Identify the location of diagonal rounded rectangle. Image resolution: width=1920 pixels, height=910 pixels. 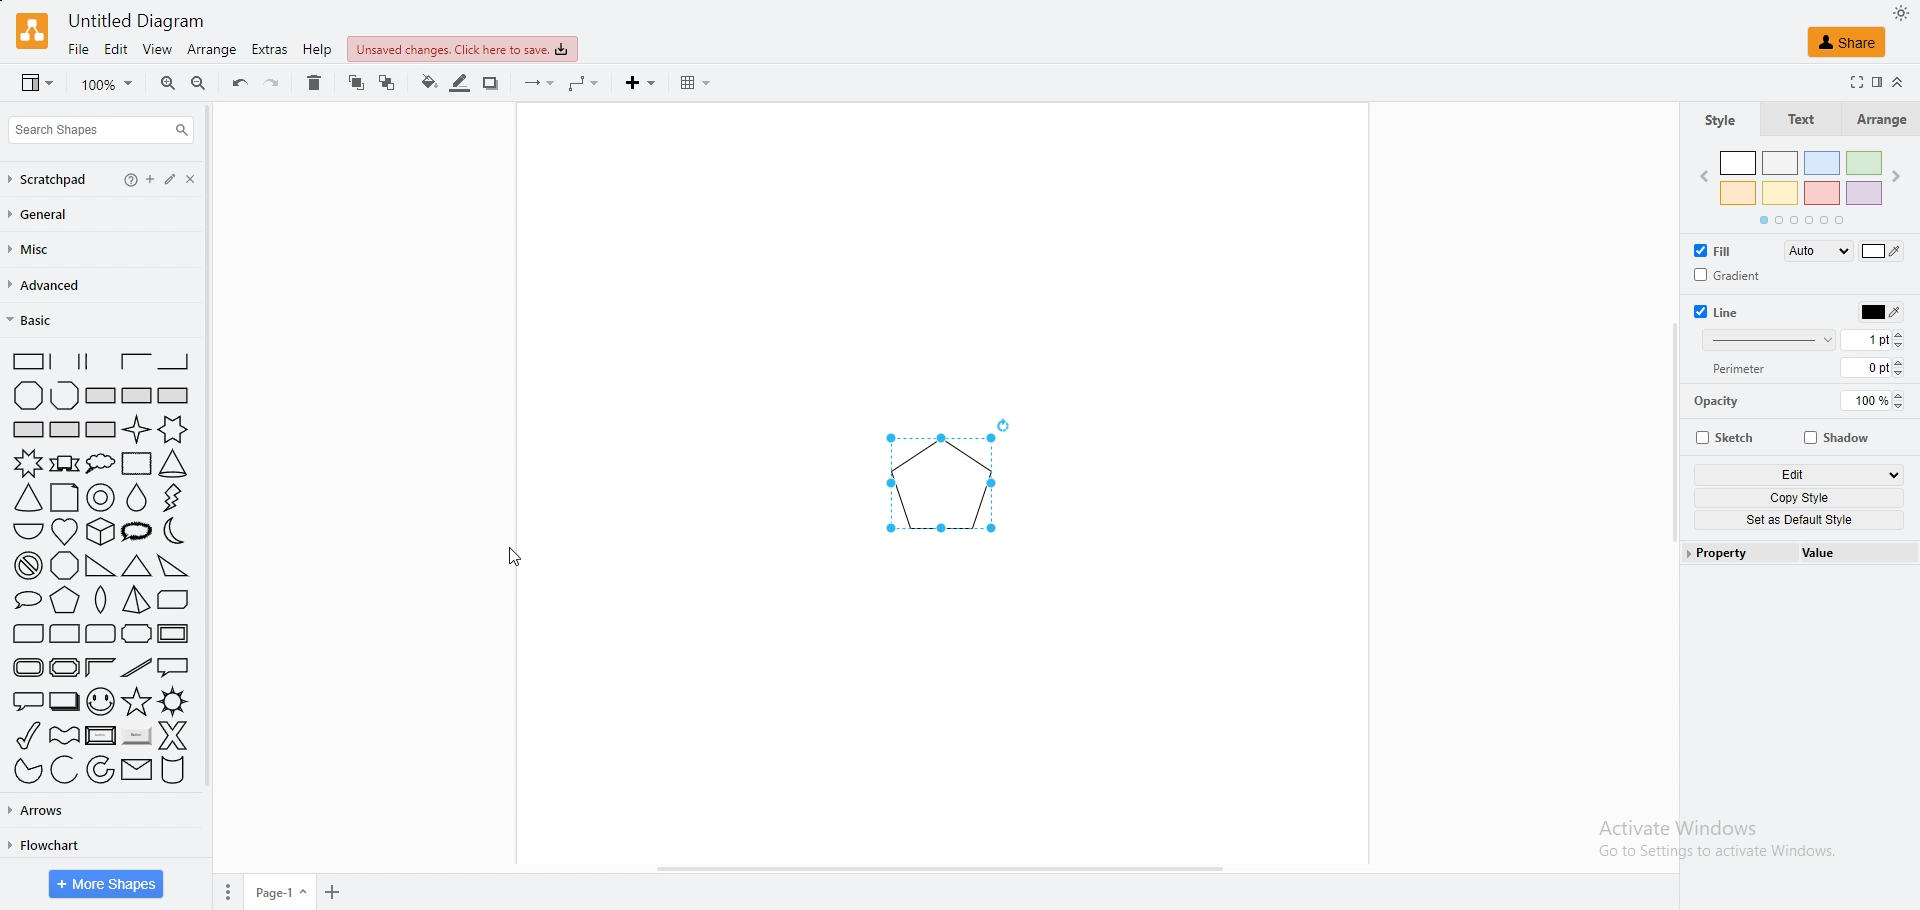
(26, 634).